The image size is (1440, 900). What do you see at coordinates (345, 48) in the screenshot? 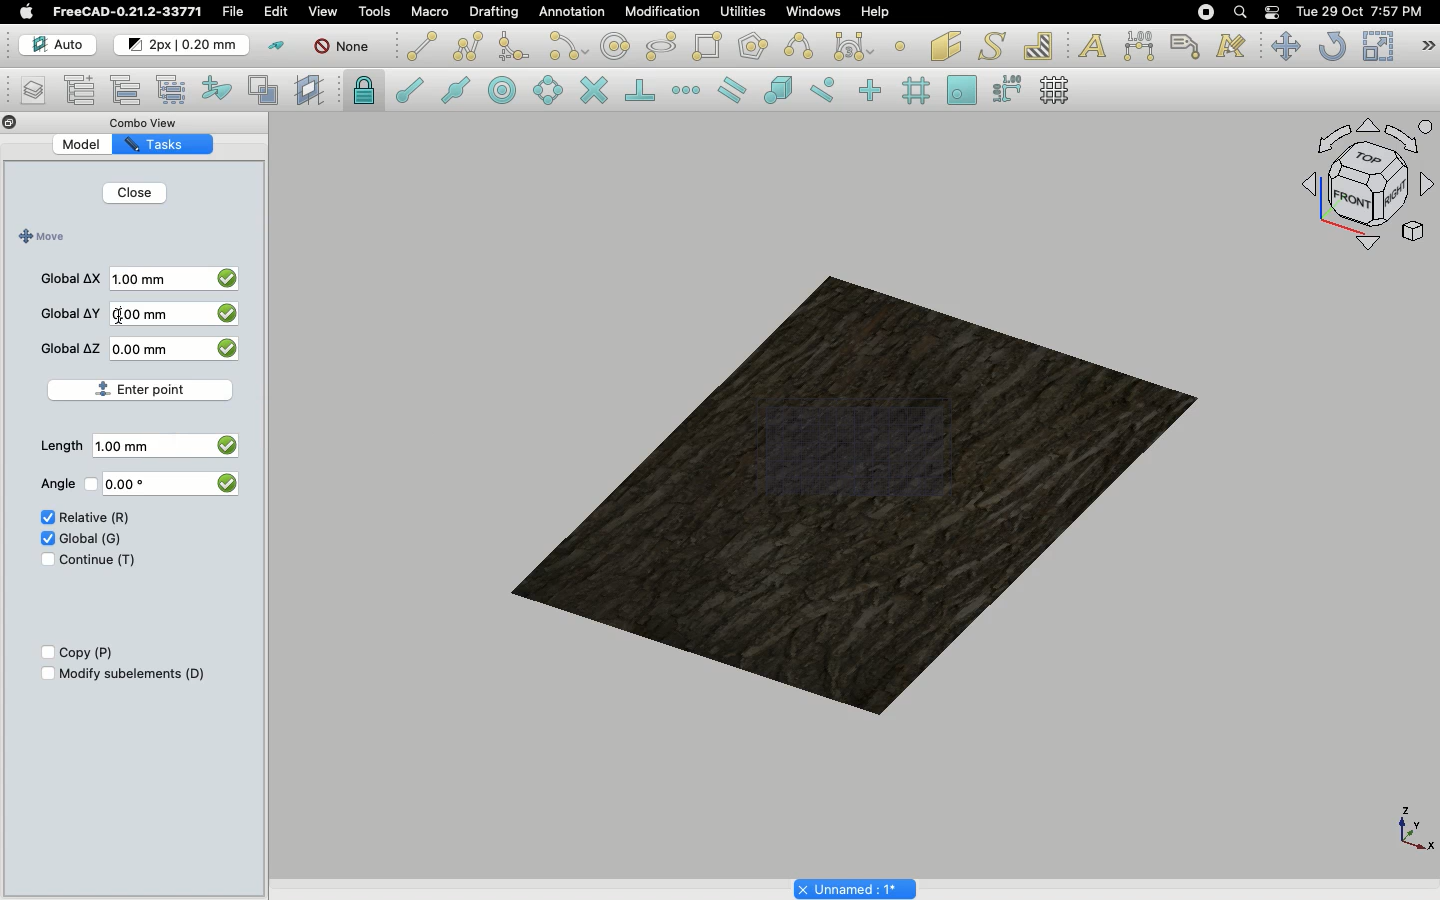
I see `Autogroup off` at bounding box center [345, 48].